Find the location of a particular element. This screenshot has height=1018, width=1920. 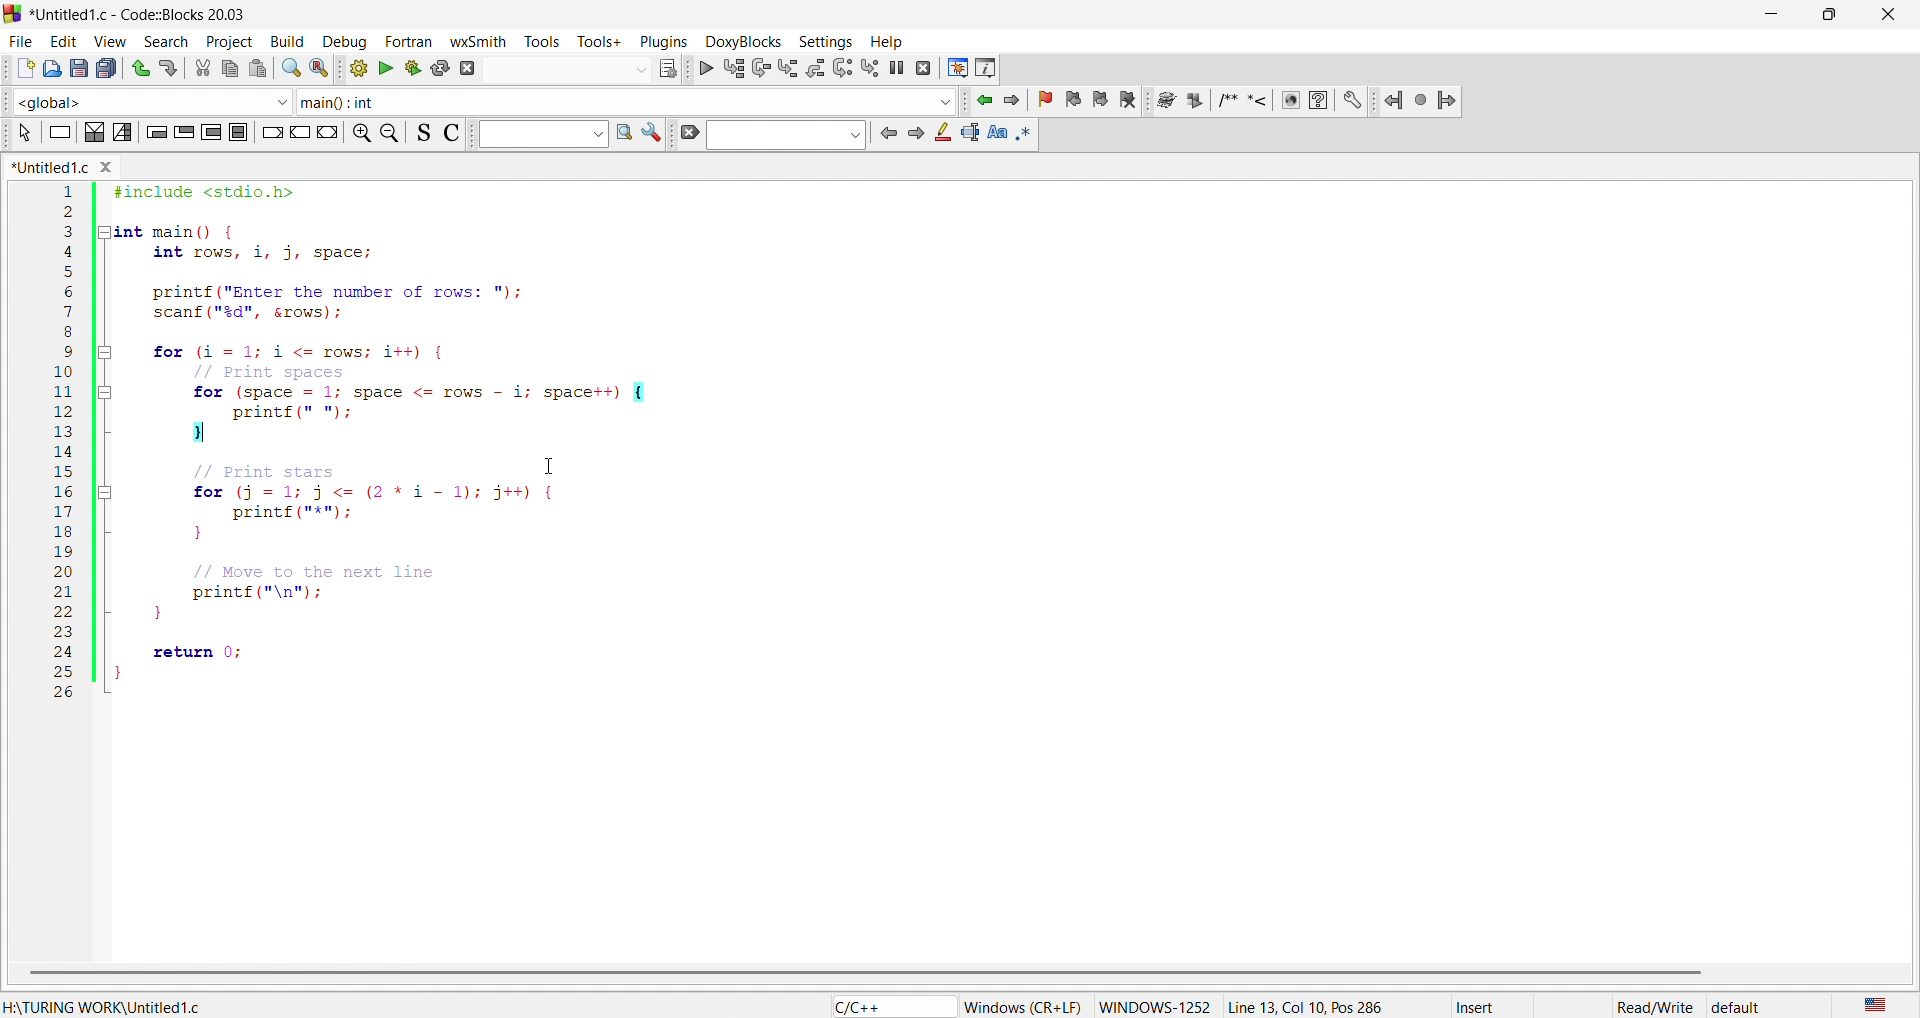

return instruction is located at coordinates (328, 131).